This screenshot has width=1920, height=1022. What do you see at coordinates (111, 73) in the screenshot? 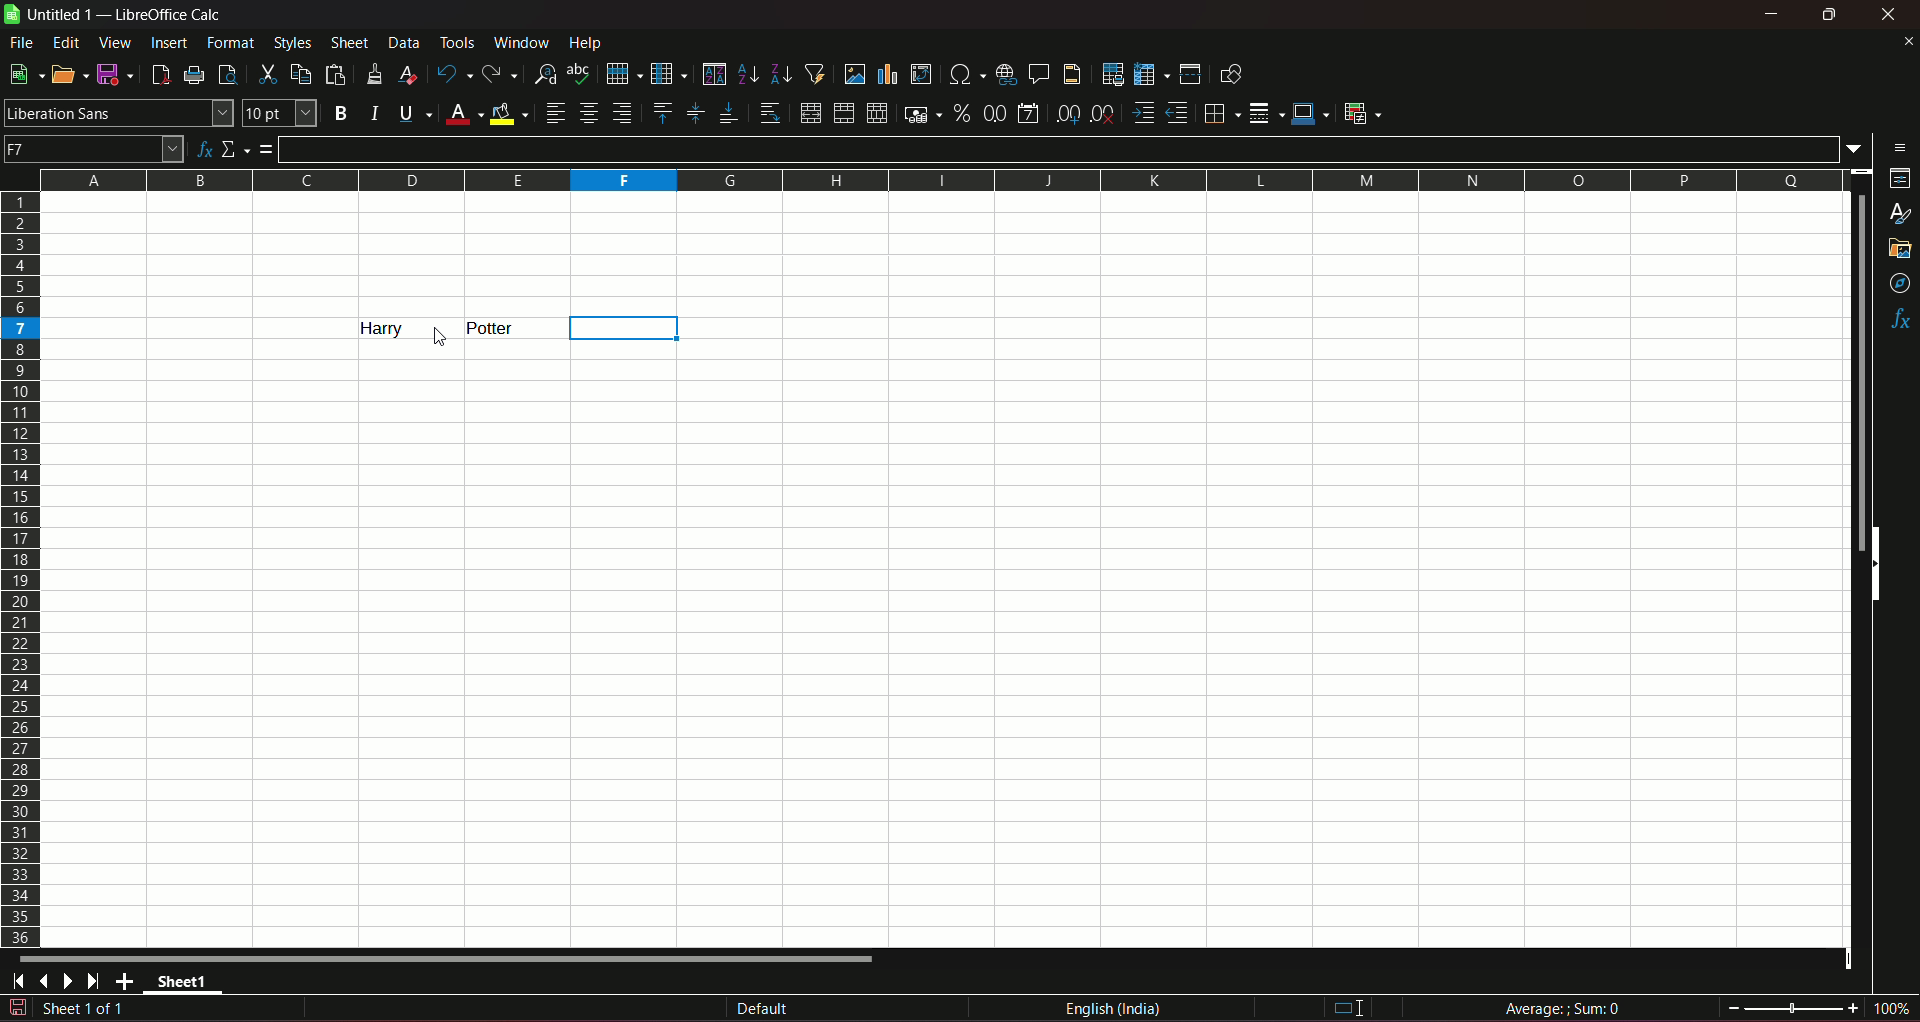
I see `save` at bounding box center [111, 73].